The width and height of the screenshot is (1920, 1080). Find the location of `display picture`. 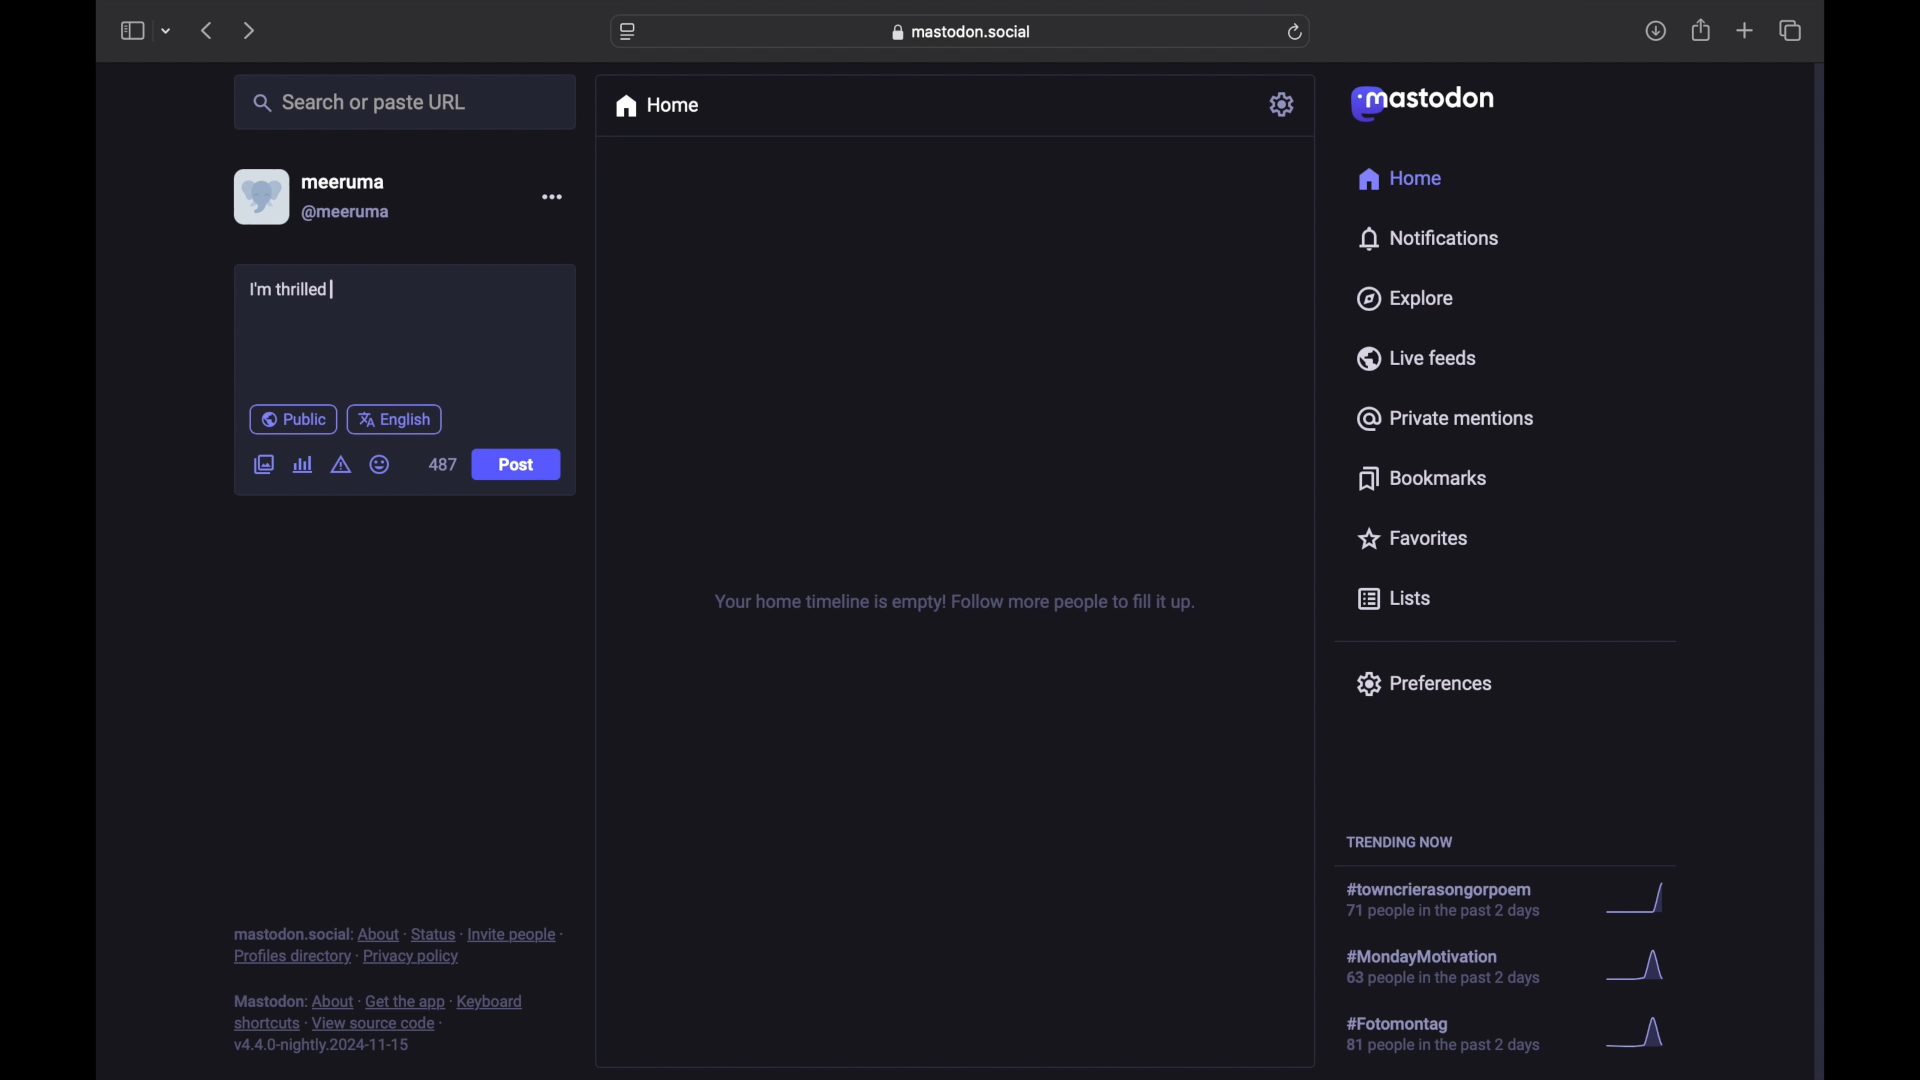

display picture is located at coordinates (259, 197).